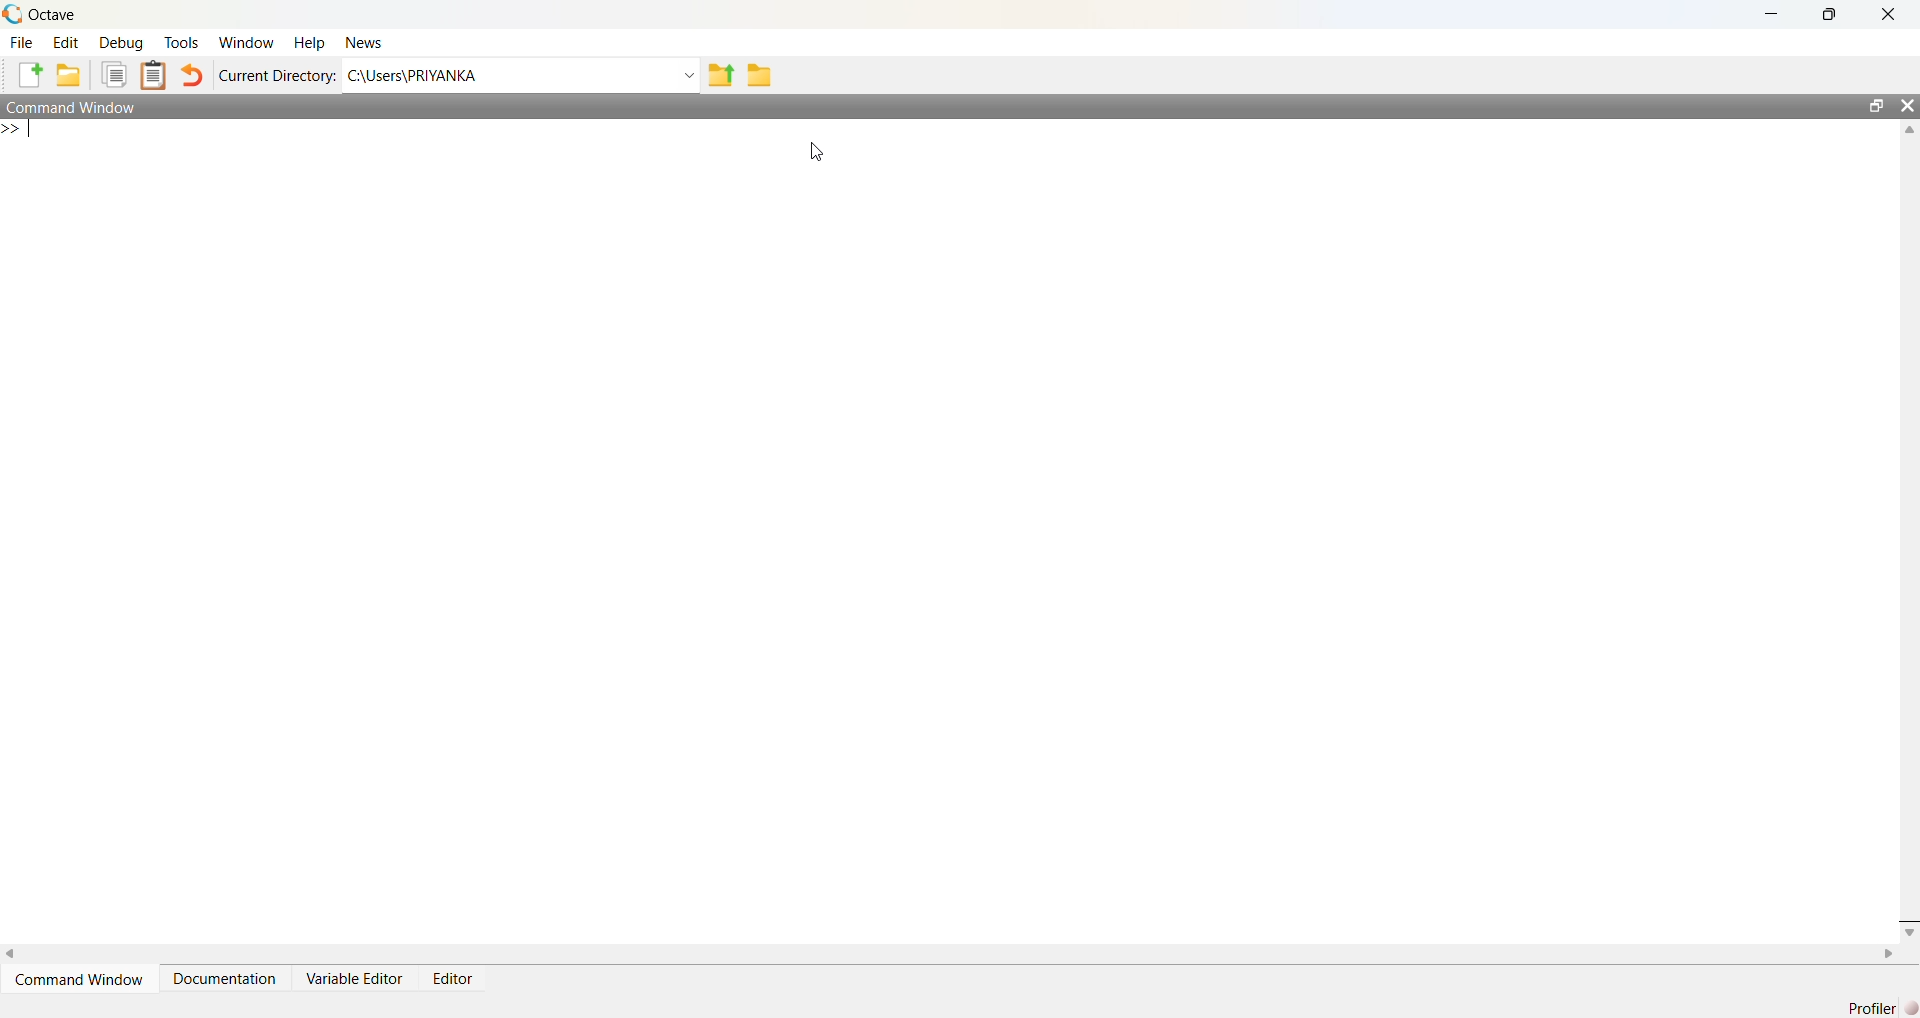  Describe the element at coordinates (18, 129) in the screenshot. I see `new line` at that location.